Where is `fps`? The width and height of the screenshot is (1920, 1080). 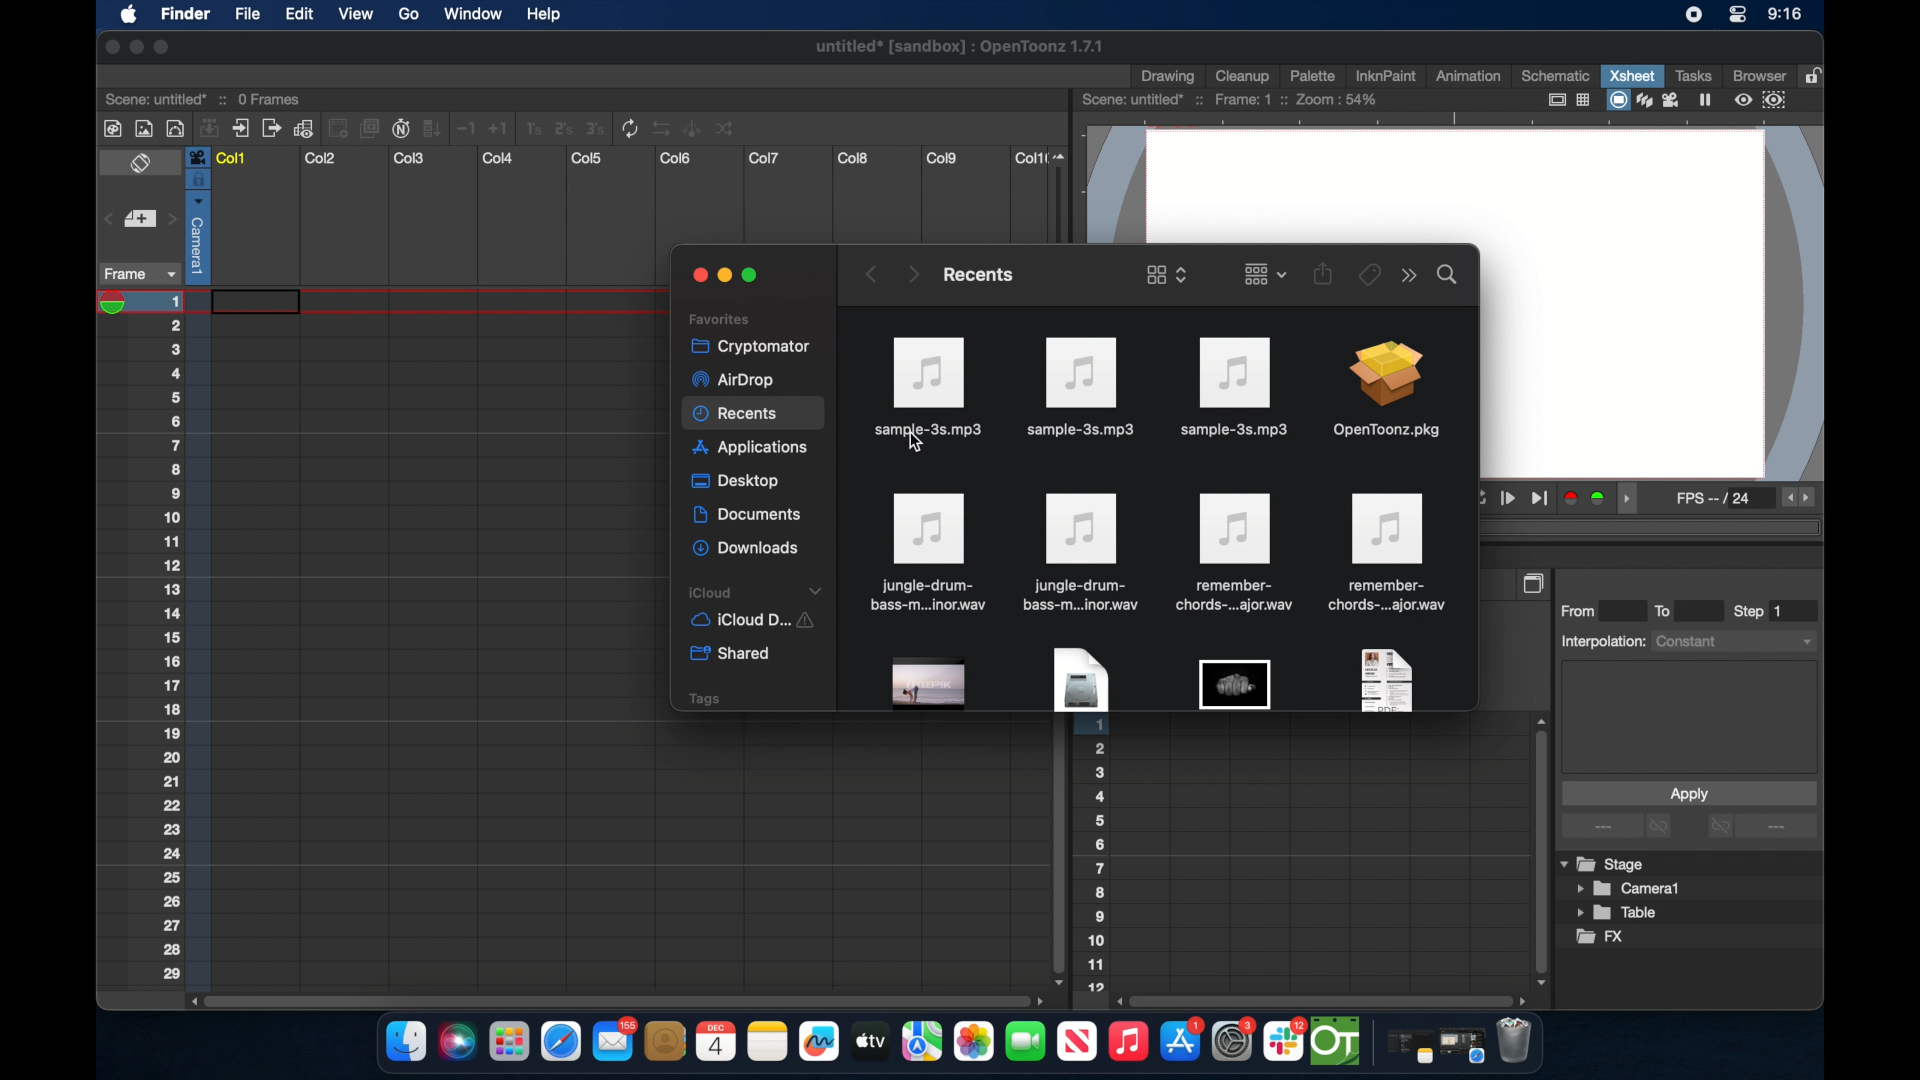
fps is located at coordinates (1800, 498).